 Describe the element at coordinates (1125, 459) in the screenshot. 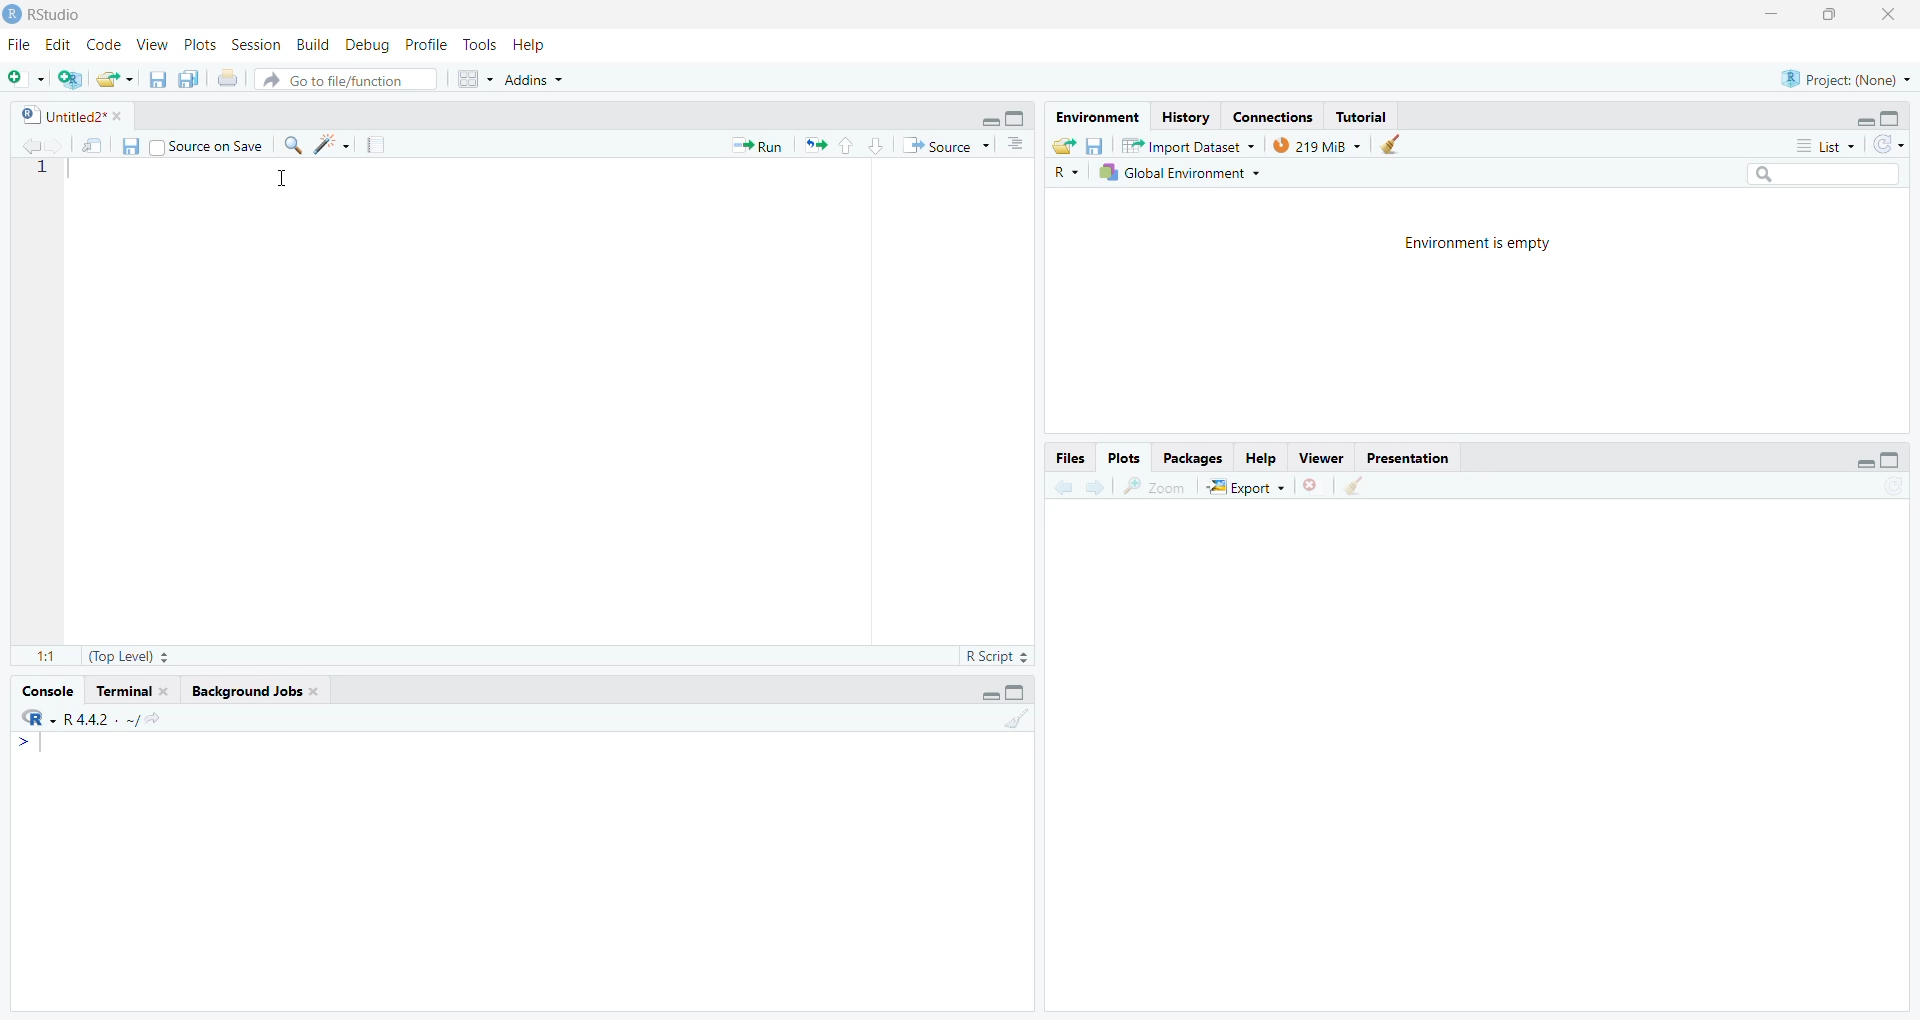

I see `Plots` at that location.